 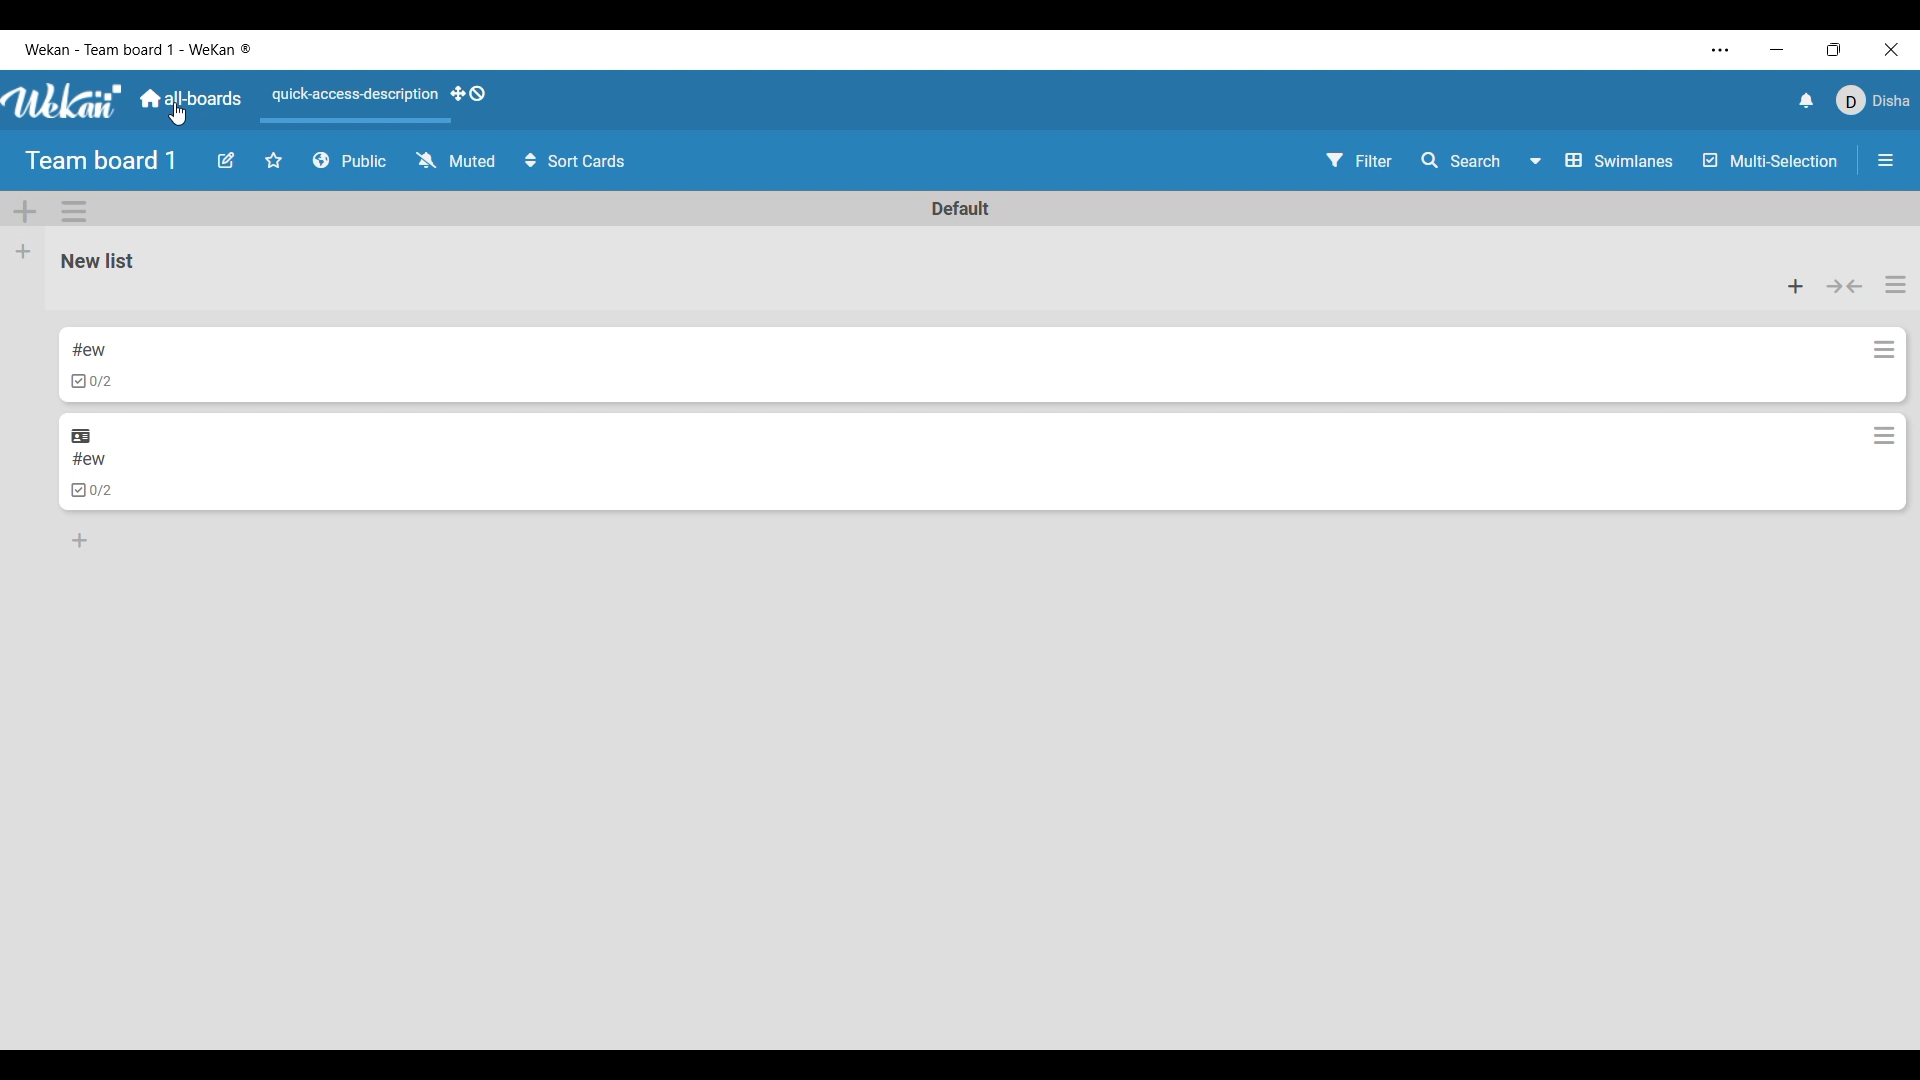 What do you see at coordinates (1796, 286) in the screenshot?
I see `Add card to top of list ` at bounding box center [1796, 286].